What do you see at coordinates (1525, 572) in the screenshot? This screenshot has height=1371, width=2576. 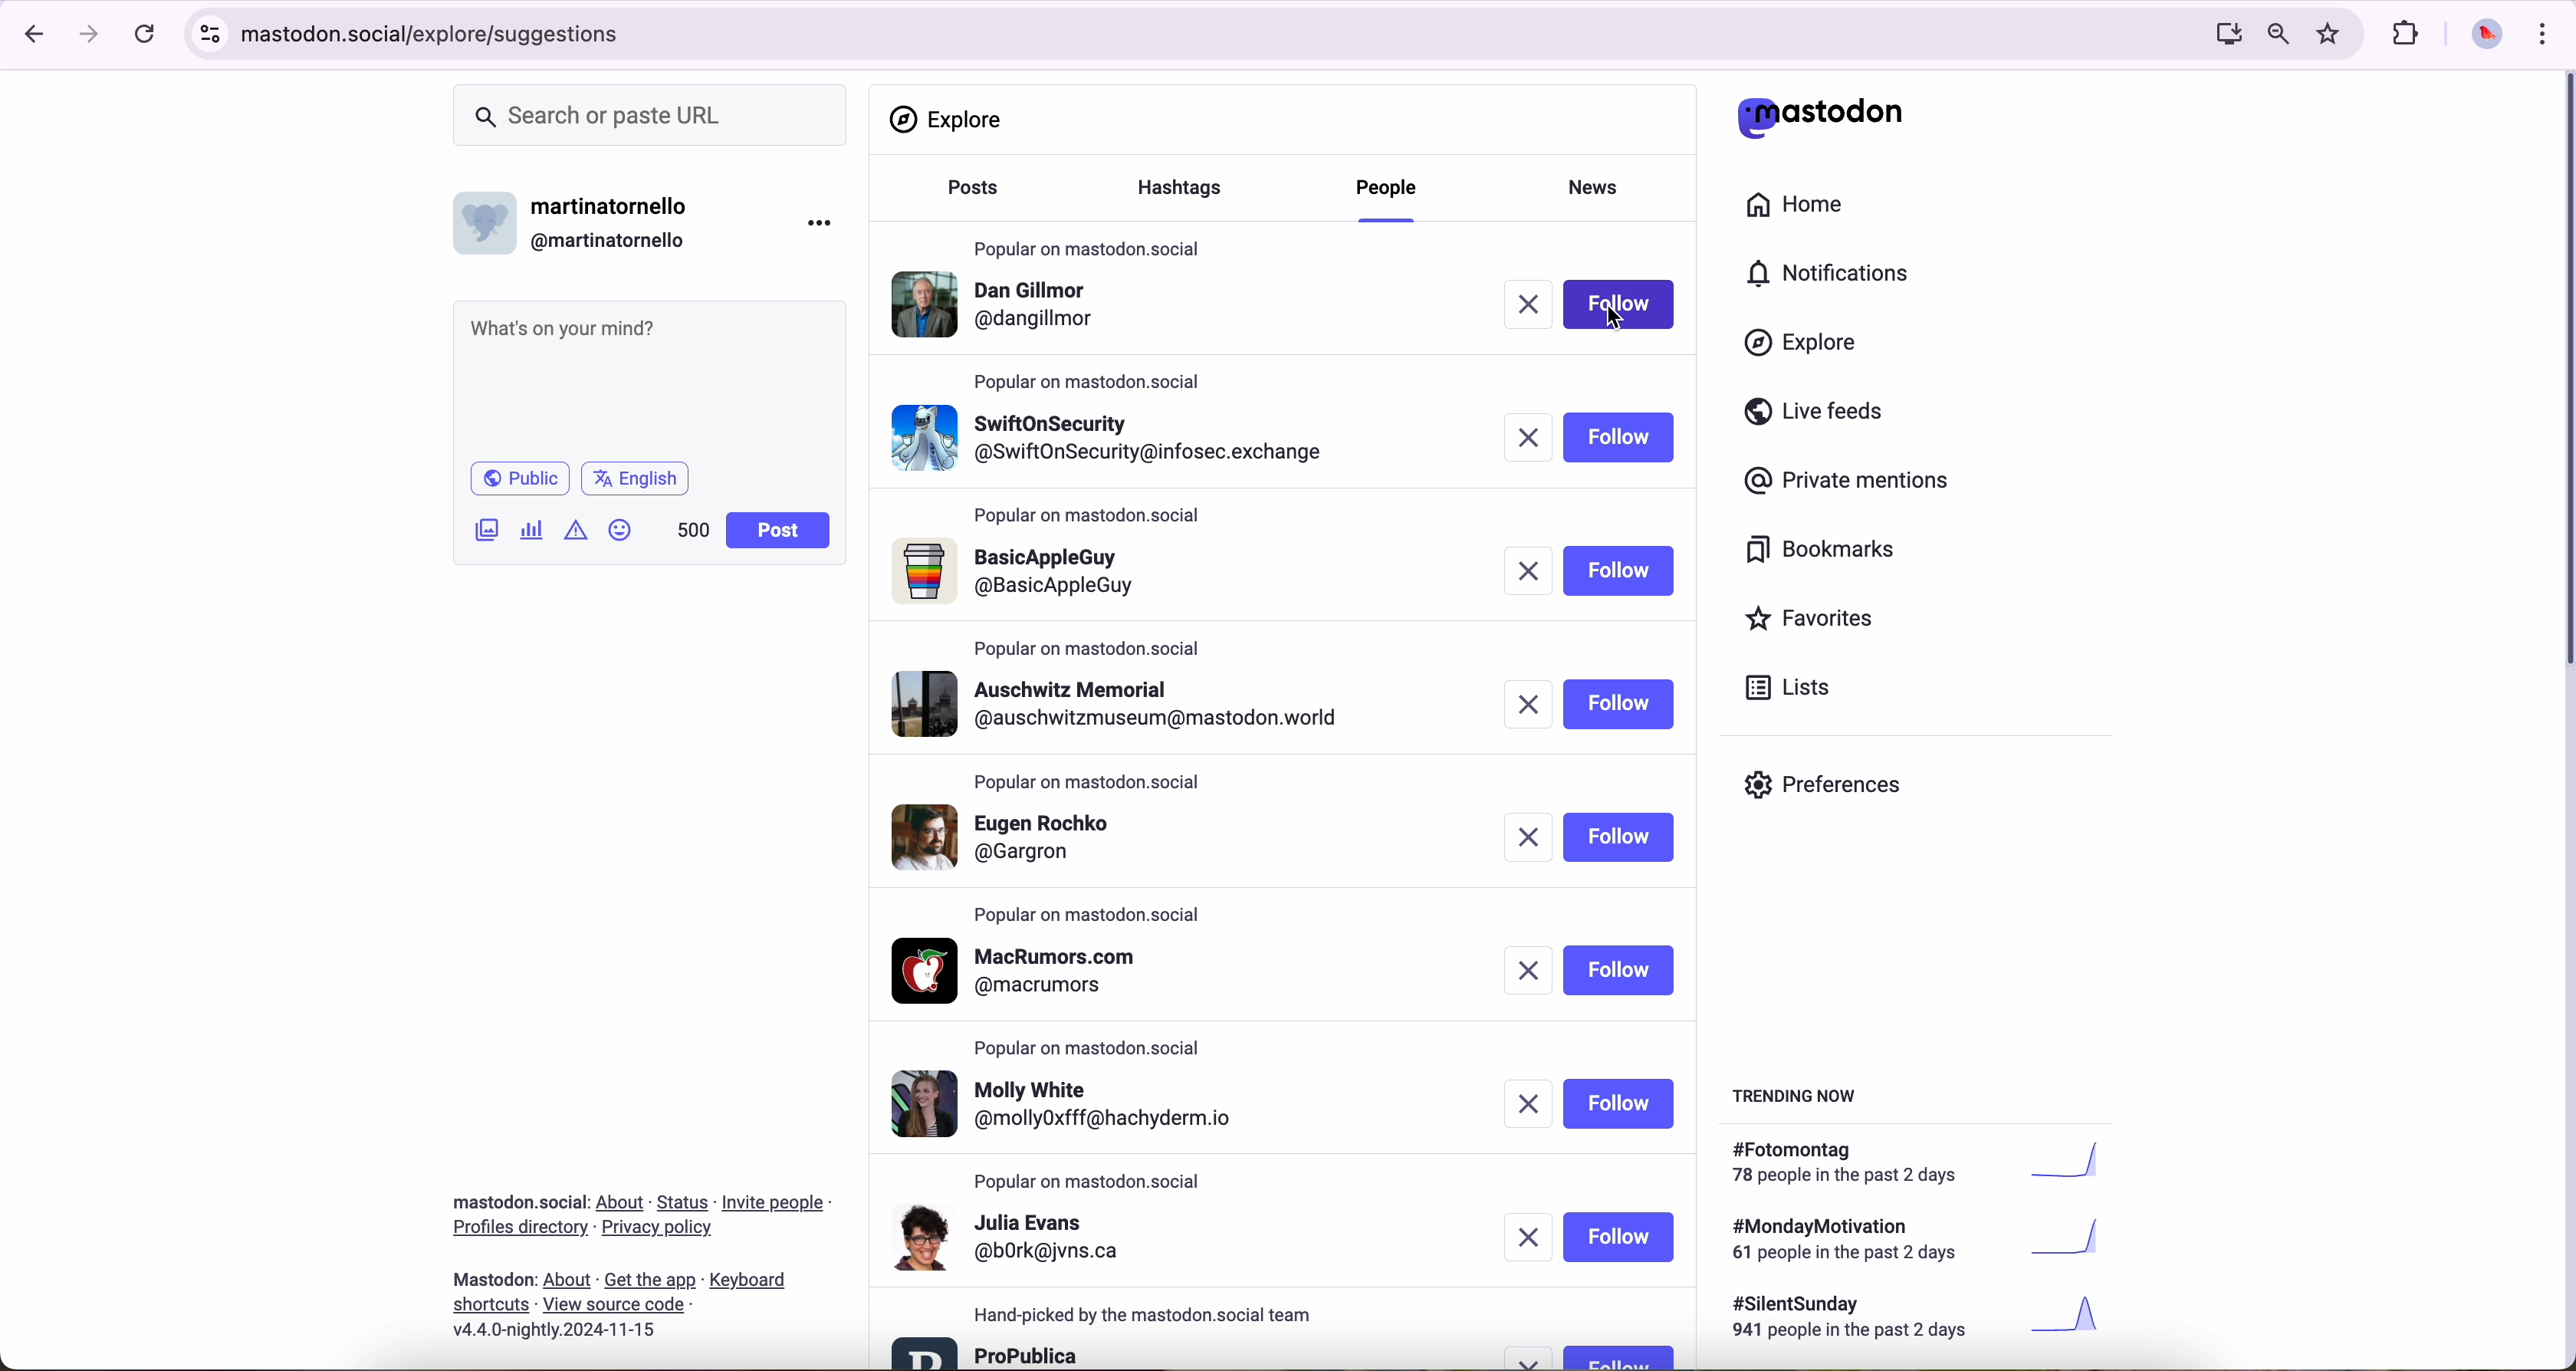 I see `remove` at bounding box center [1525, 572].